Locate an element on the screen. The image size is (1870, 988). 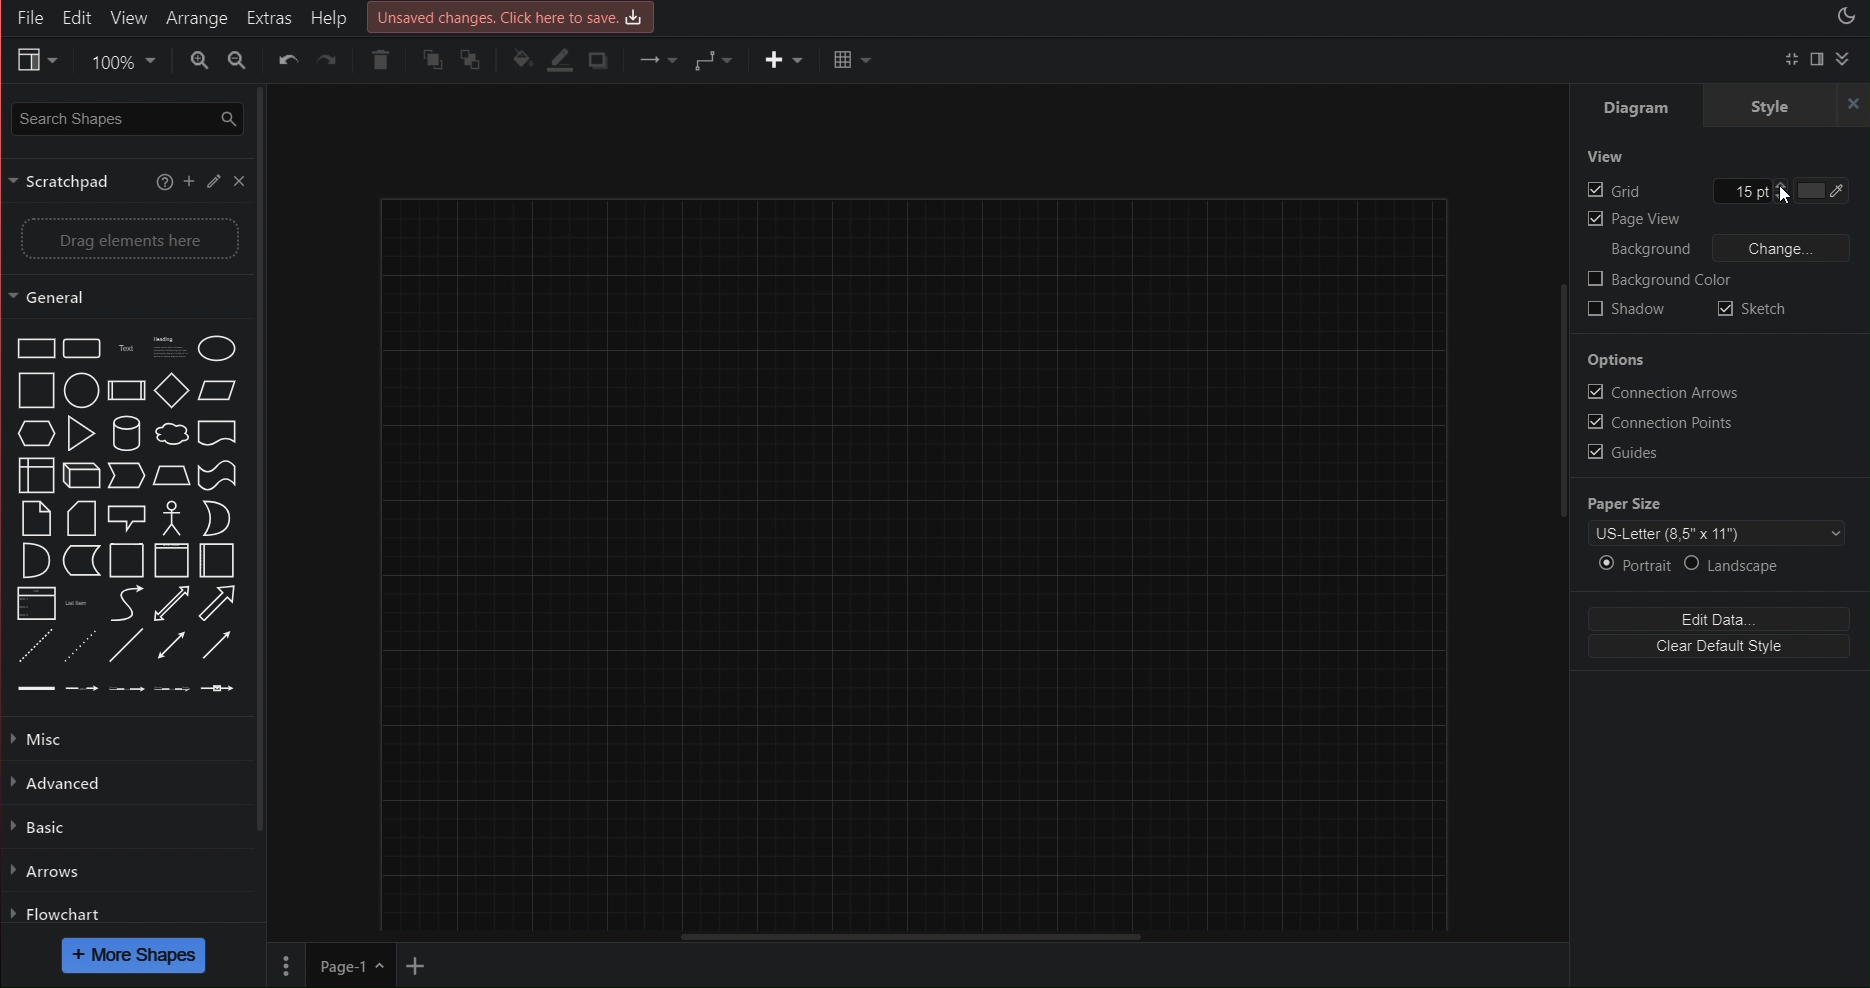
Change is located at coordinates (1784, 249).